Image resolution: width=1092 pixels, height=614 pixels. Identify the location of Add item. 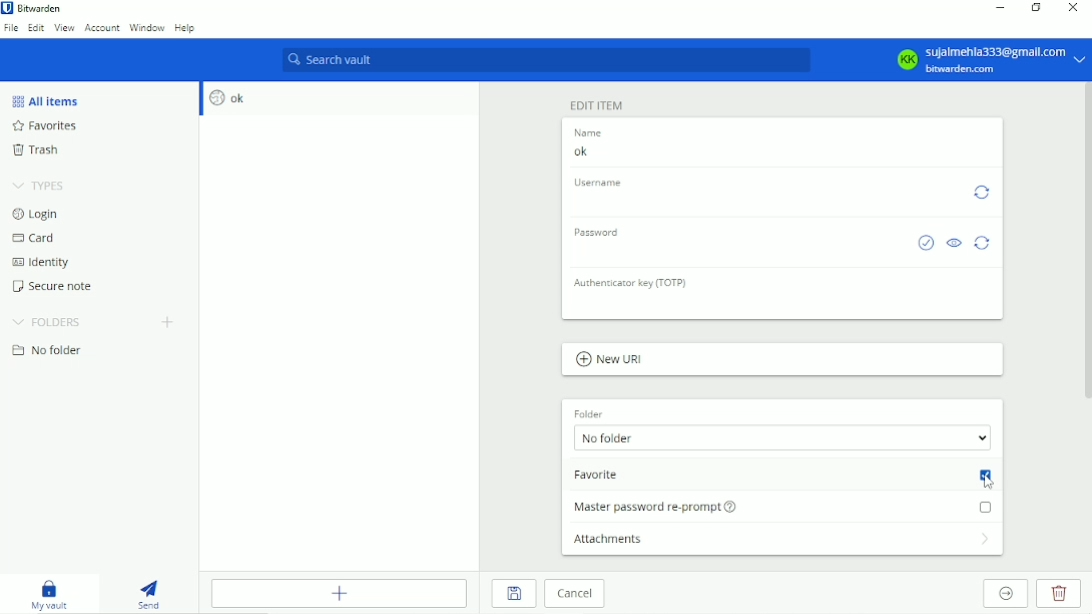
(337, 593).